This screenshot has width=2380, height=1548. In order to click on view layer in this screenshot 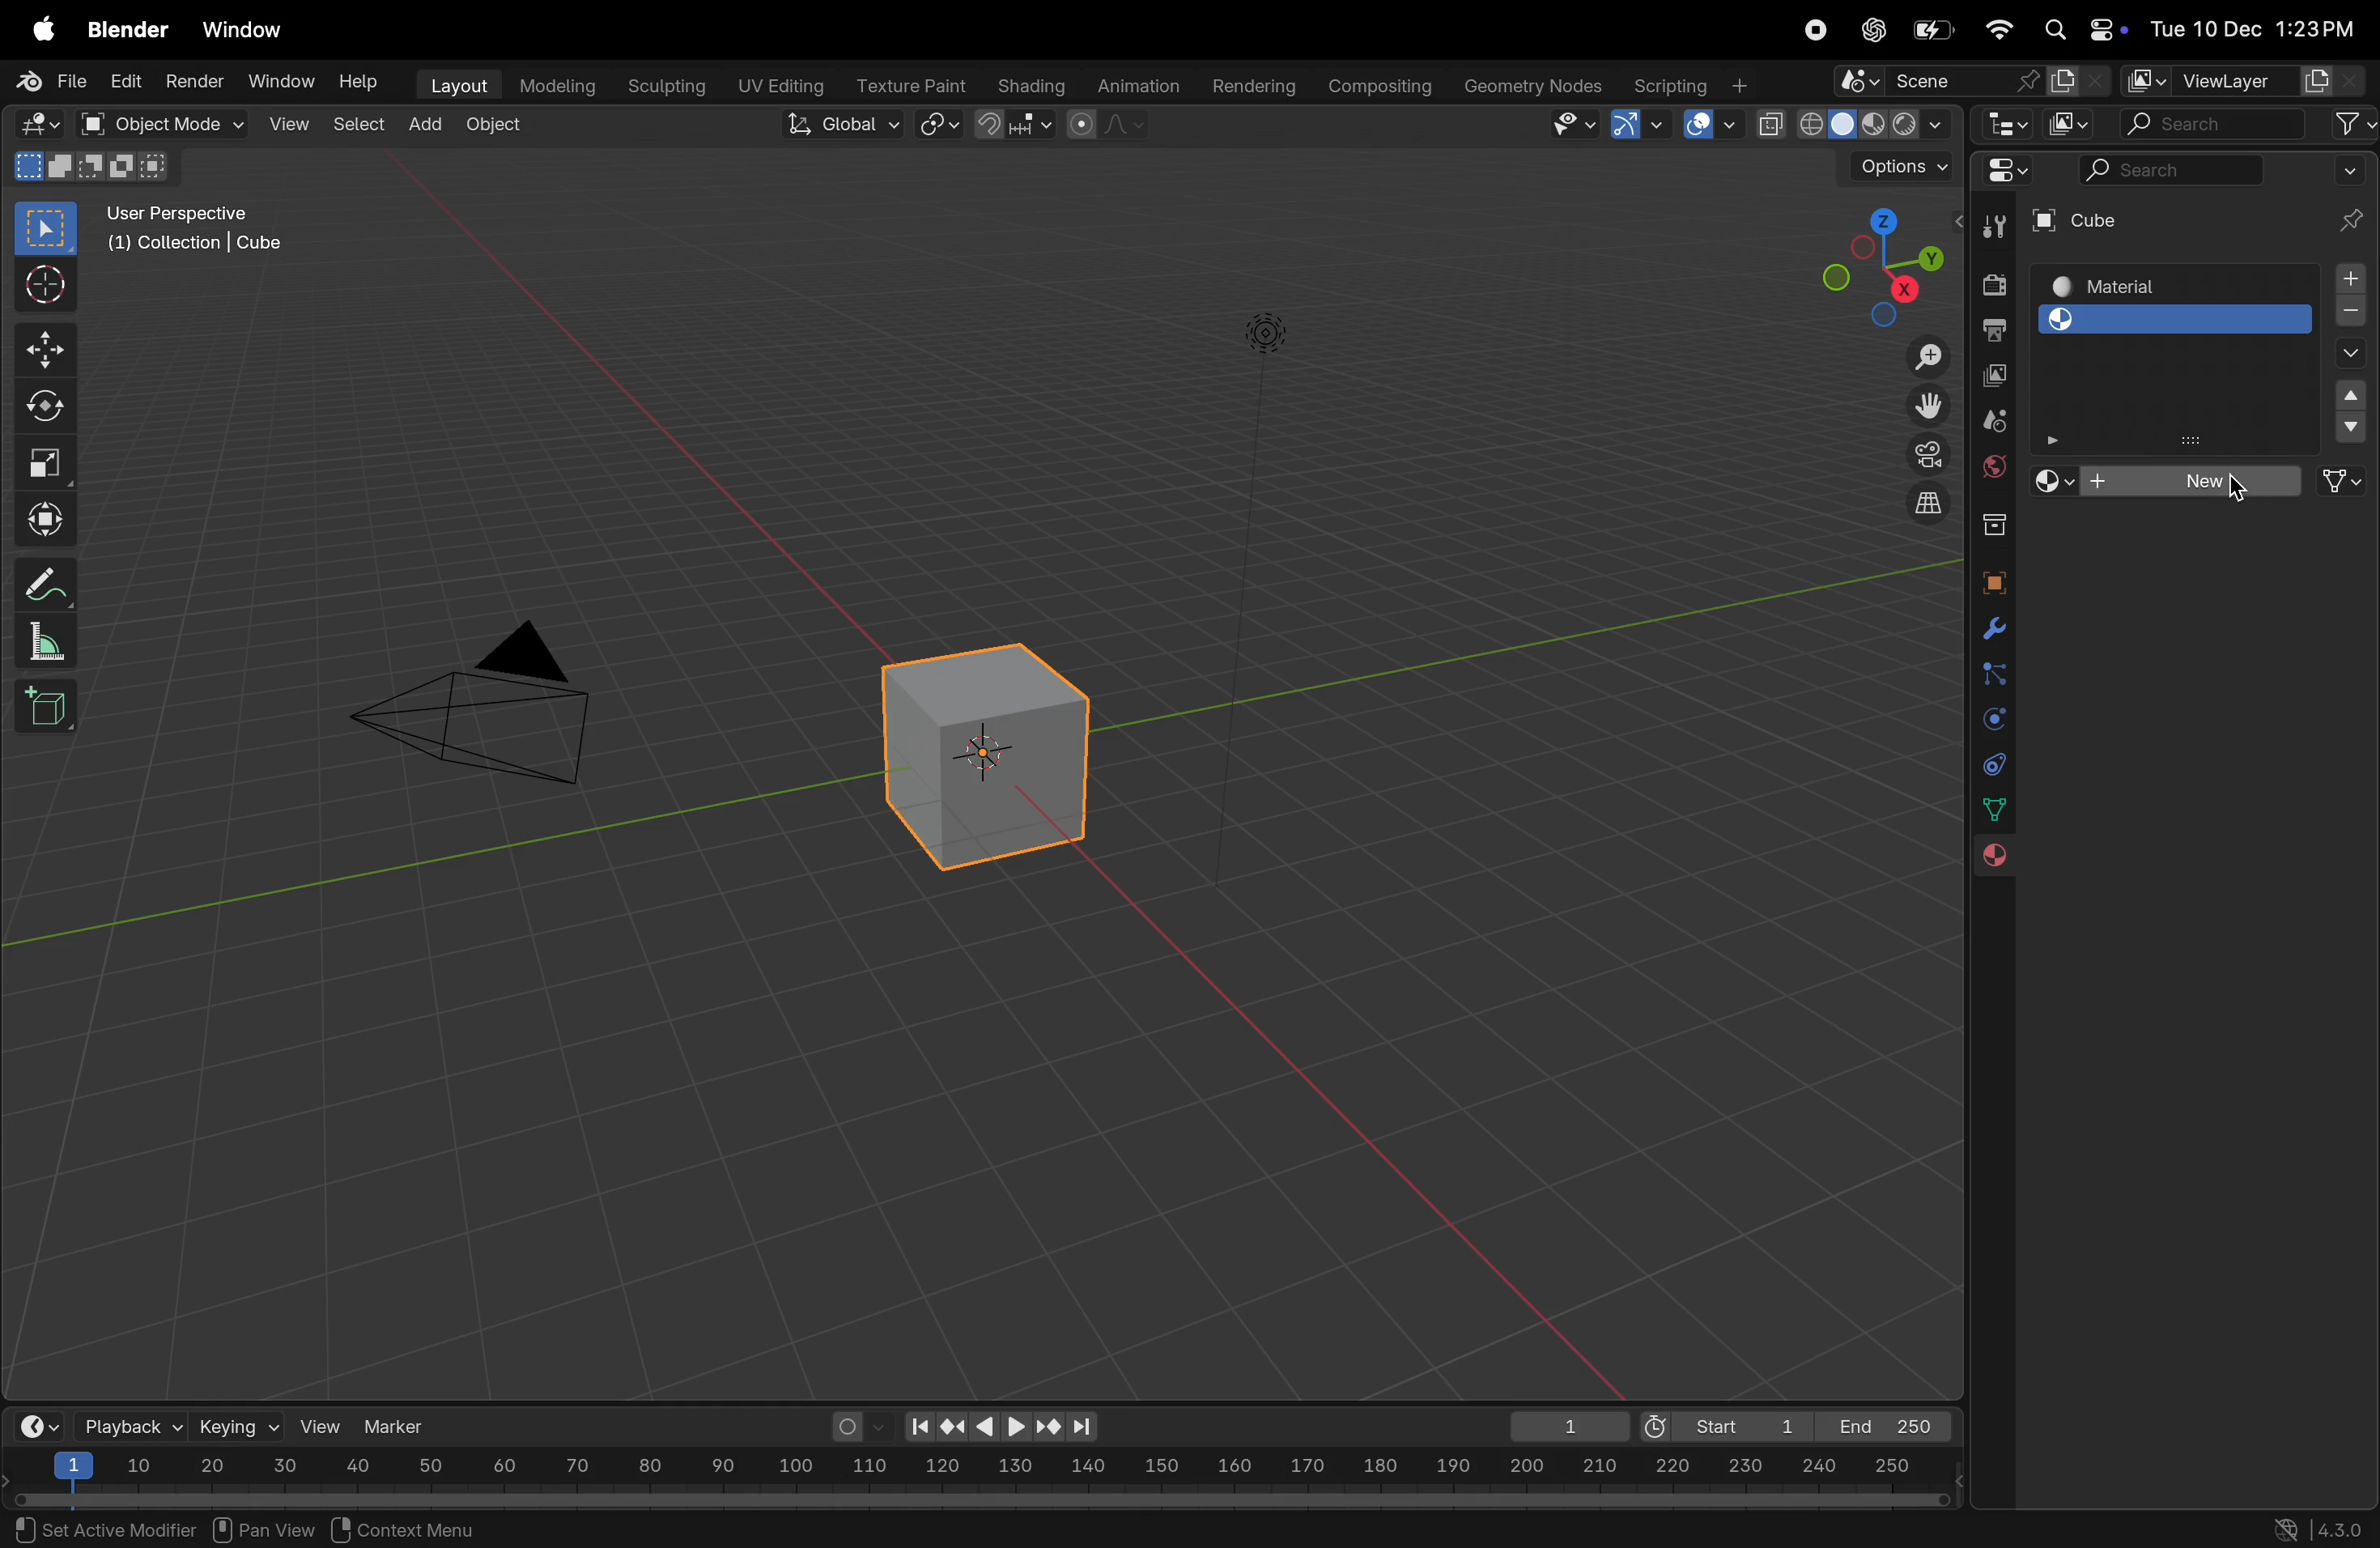, I will do `click(1997, 377)`.